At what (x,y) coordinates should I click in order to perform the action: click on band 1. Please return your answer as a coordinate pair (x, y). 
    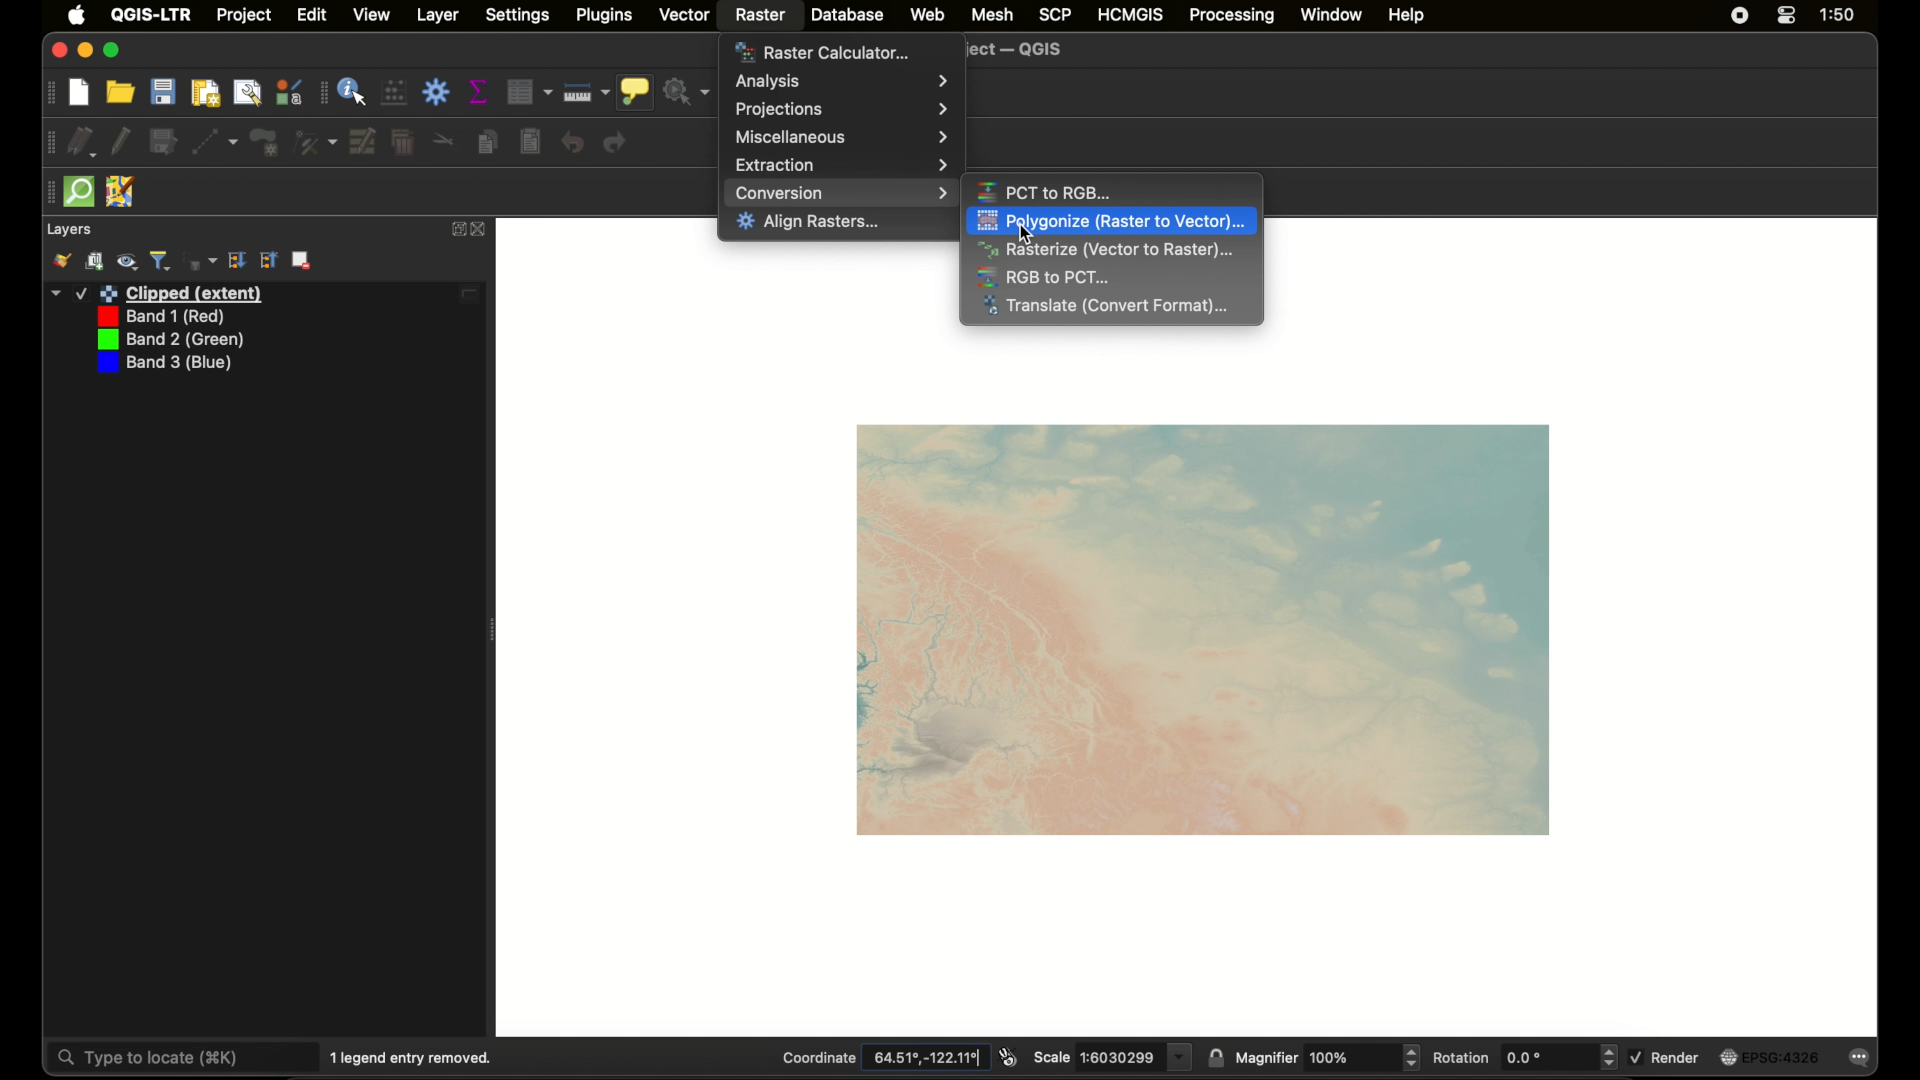
    Looking at the image, I should click on (158, 317).